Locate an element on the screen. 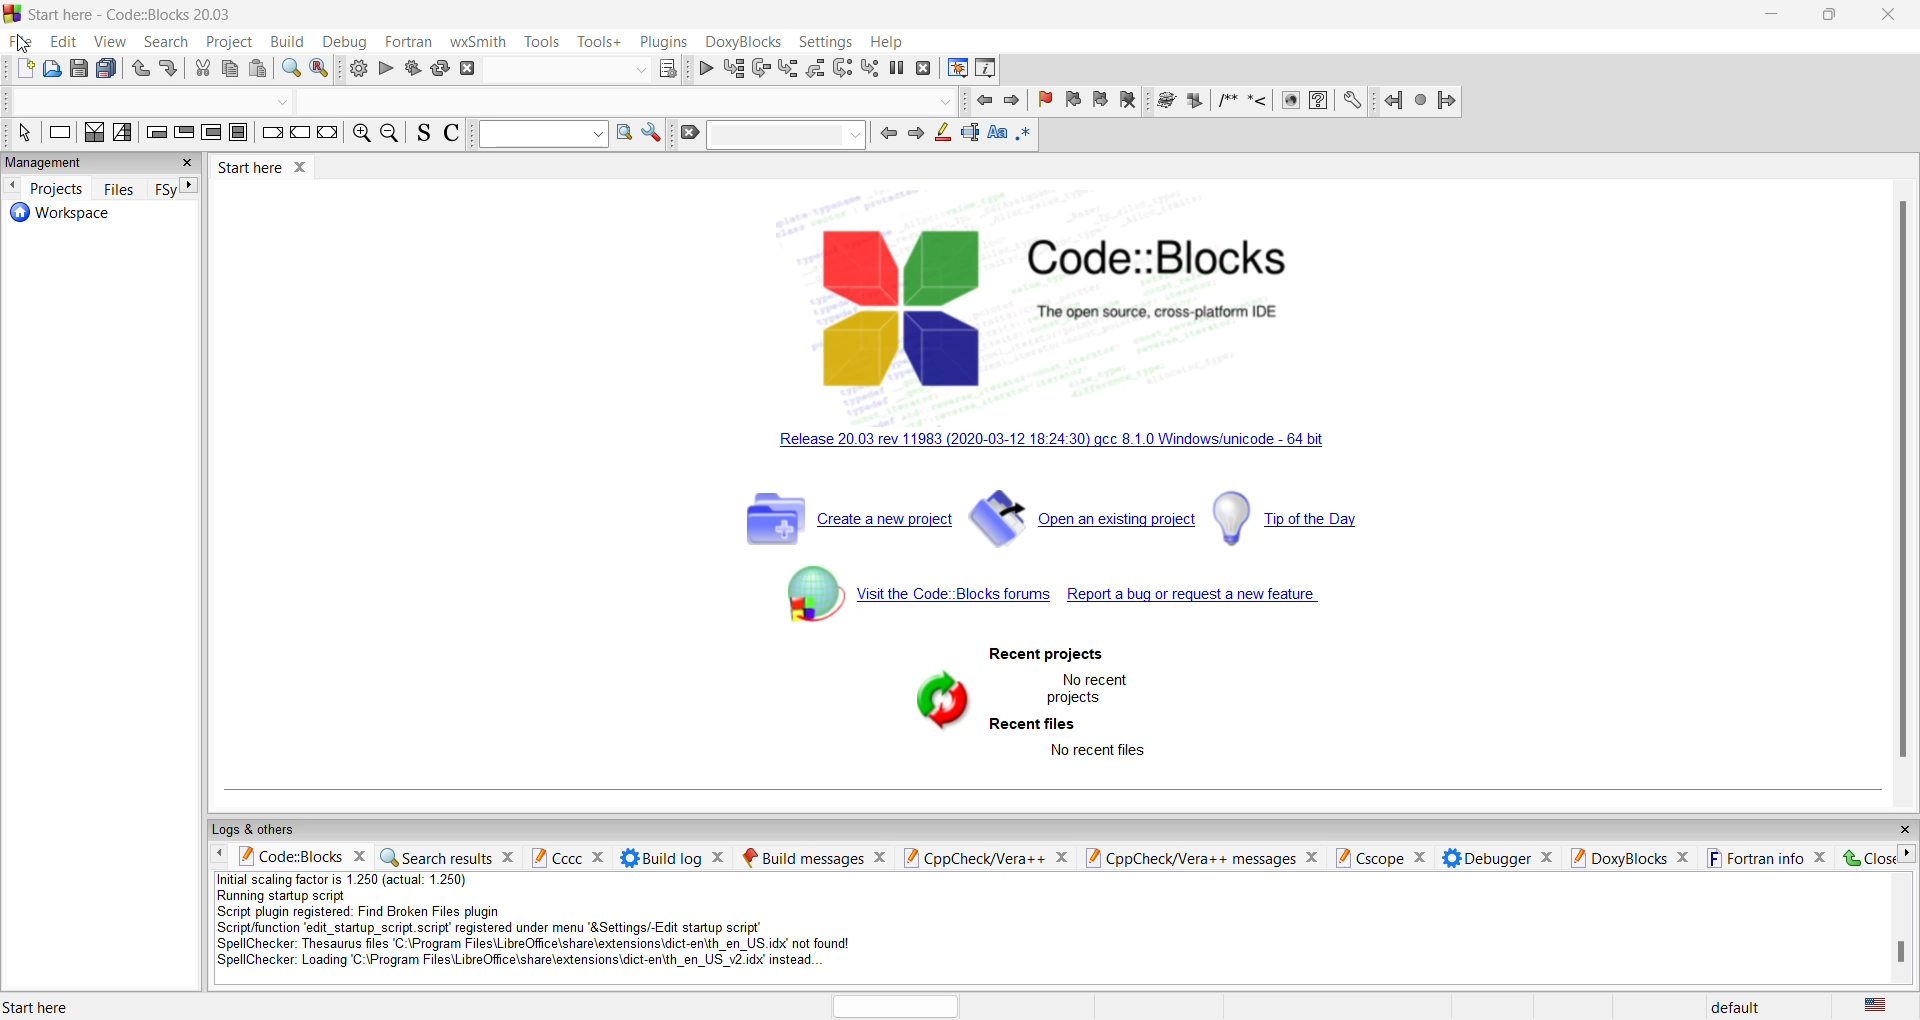 The height and width of the screenshot is (1020, 1920). report bug is located at coordinates (1213, 601).